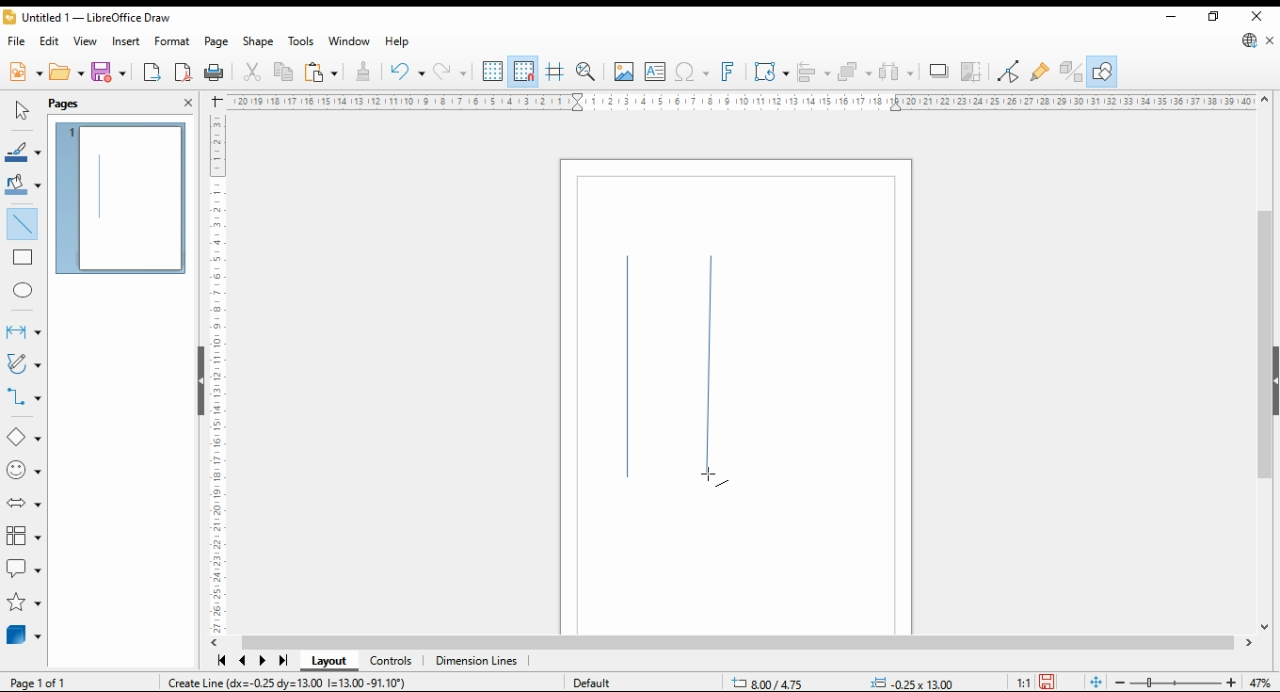  I want to click on 3D objects, so click(24, 636).